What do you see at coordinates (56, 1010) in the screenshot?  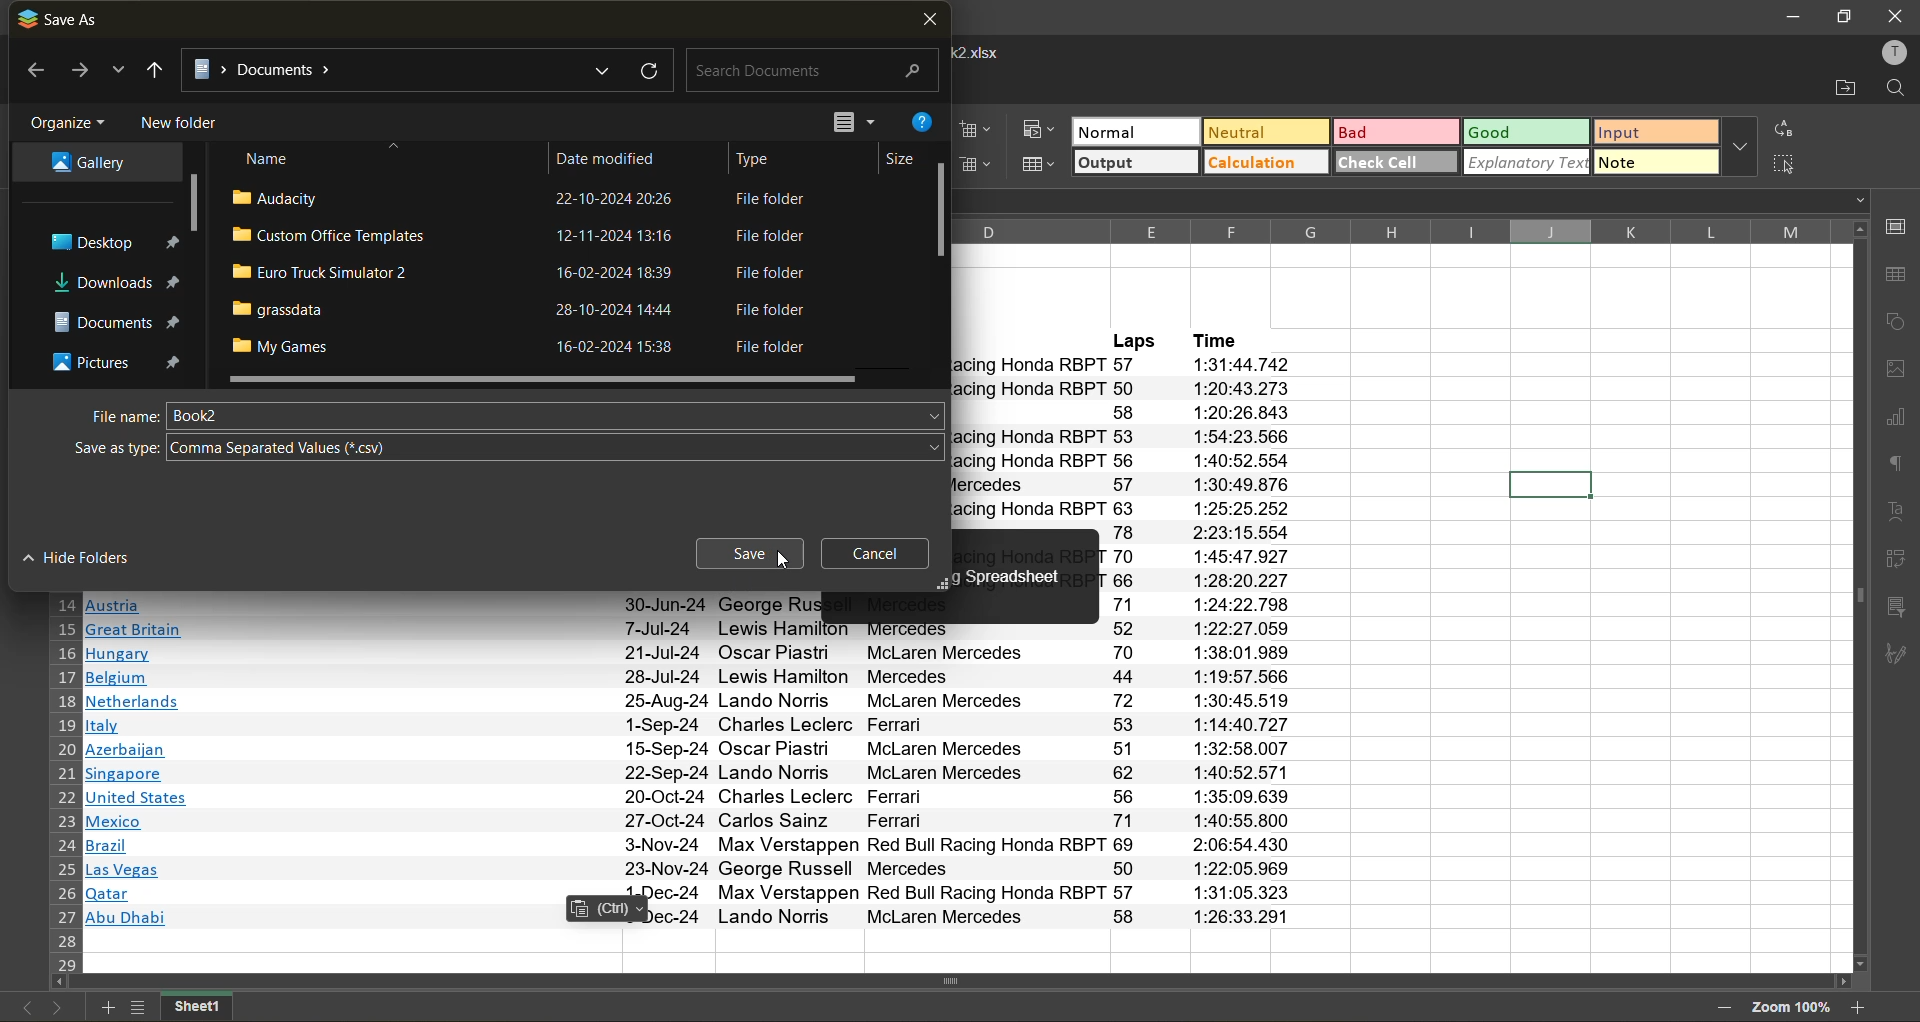 I see `next` at bounding box center [56, 1010].